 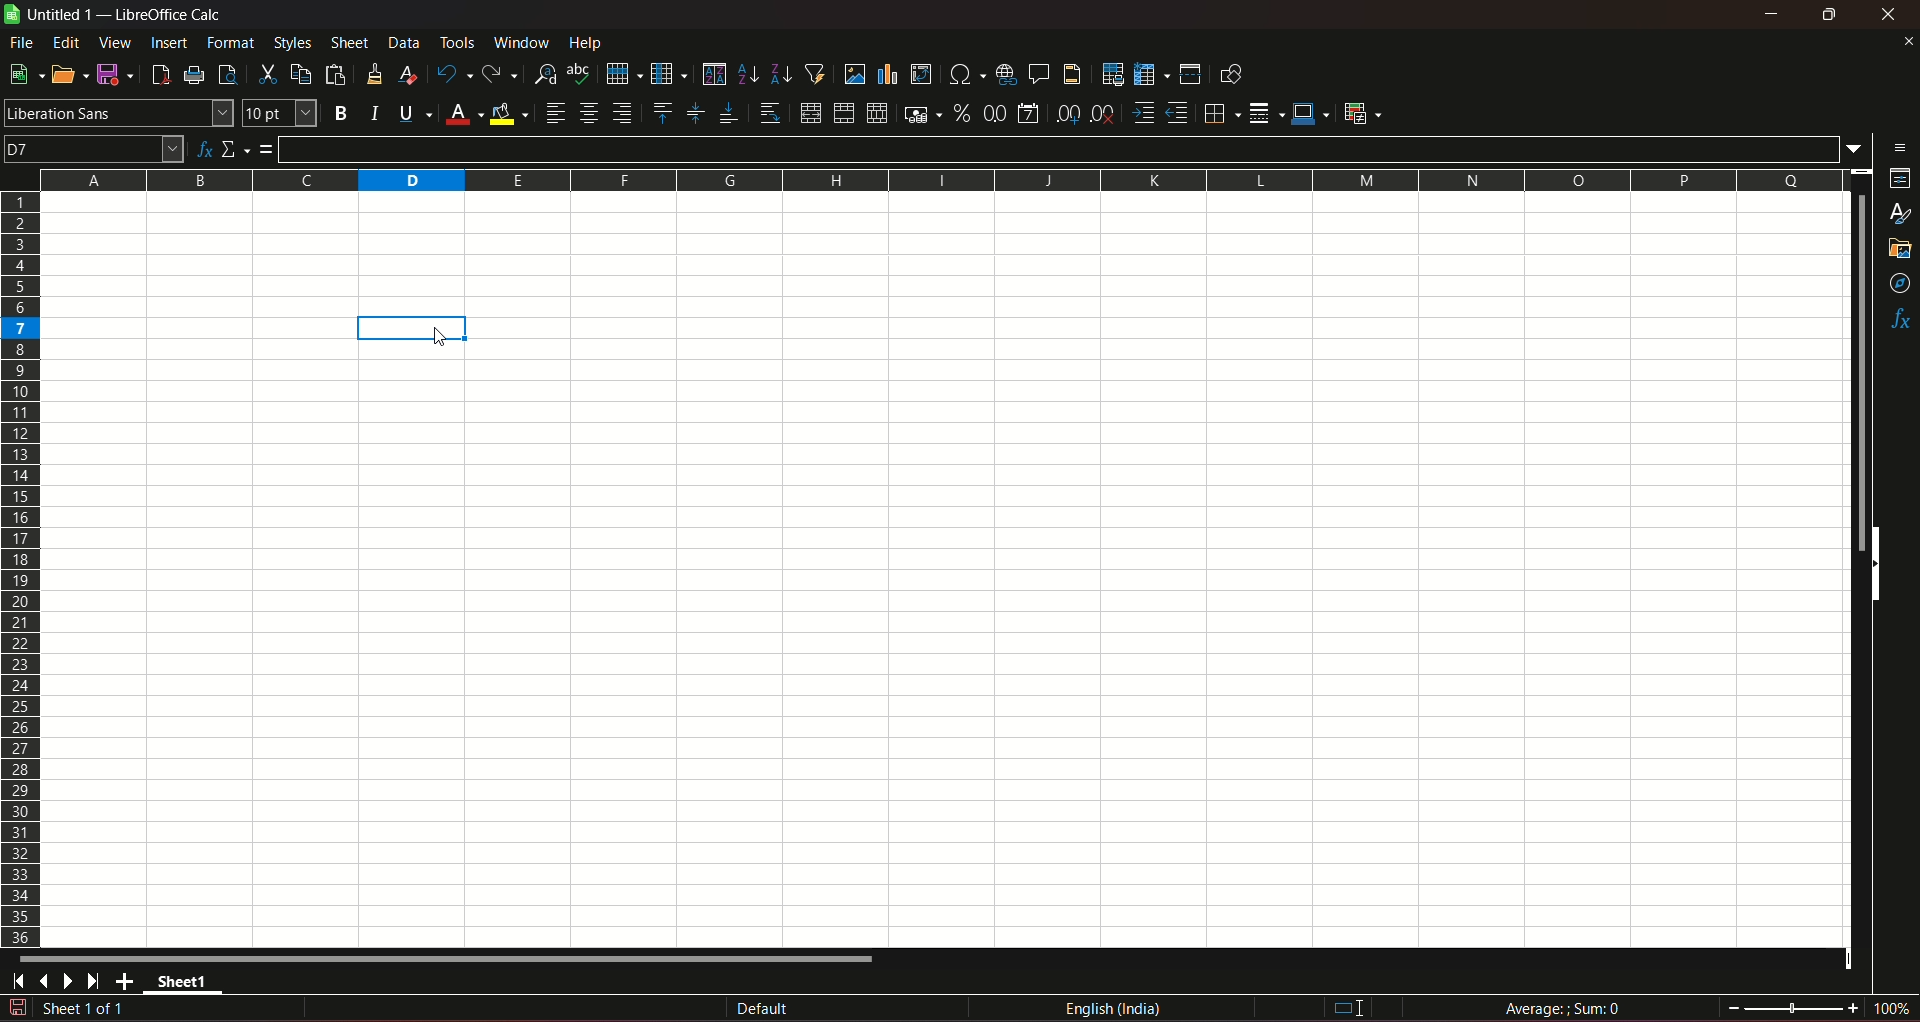 I want to click on insert or edit pivot table, so click(x=922, y=73).